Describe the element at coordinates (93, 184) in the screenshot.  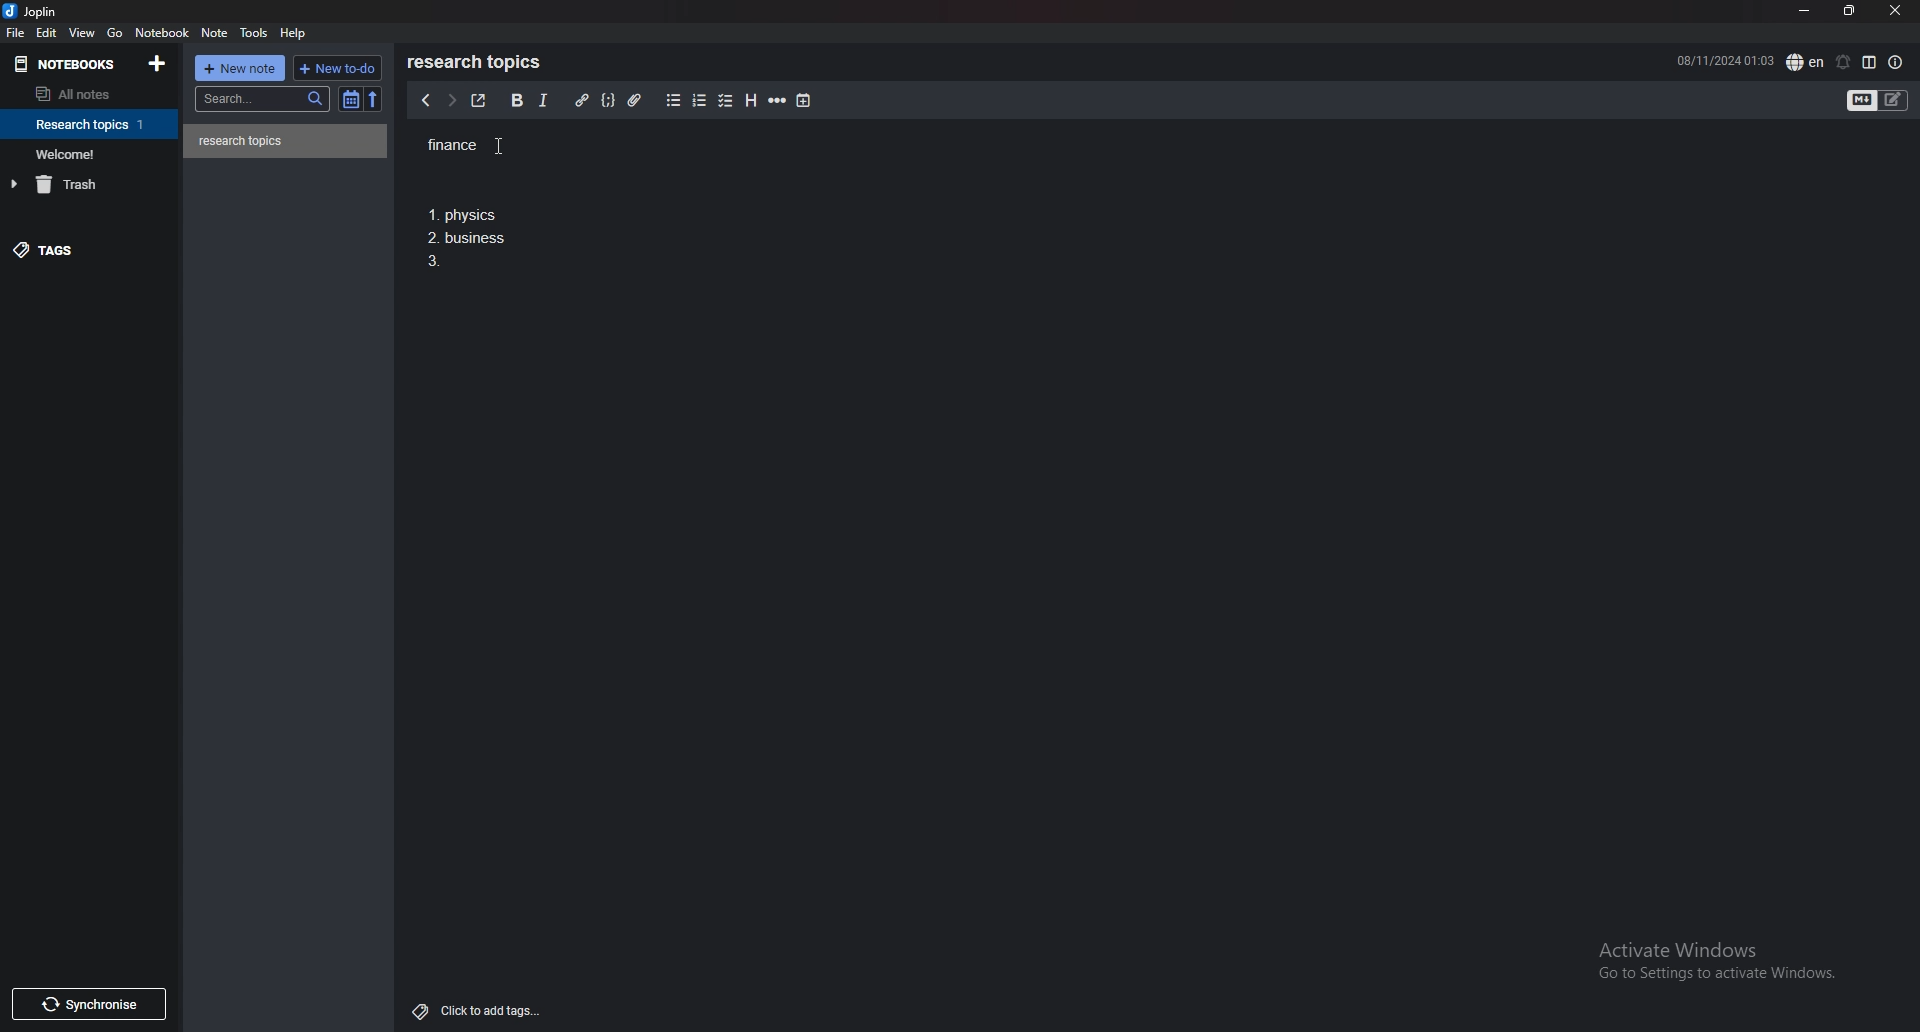
I see `trash` at that location.